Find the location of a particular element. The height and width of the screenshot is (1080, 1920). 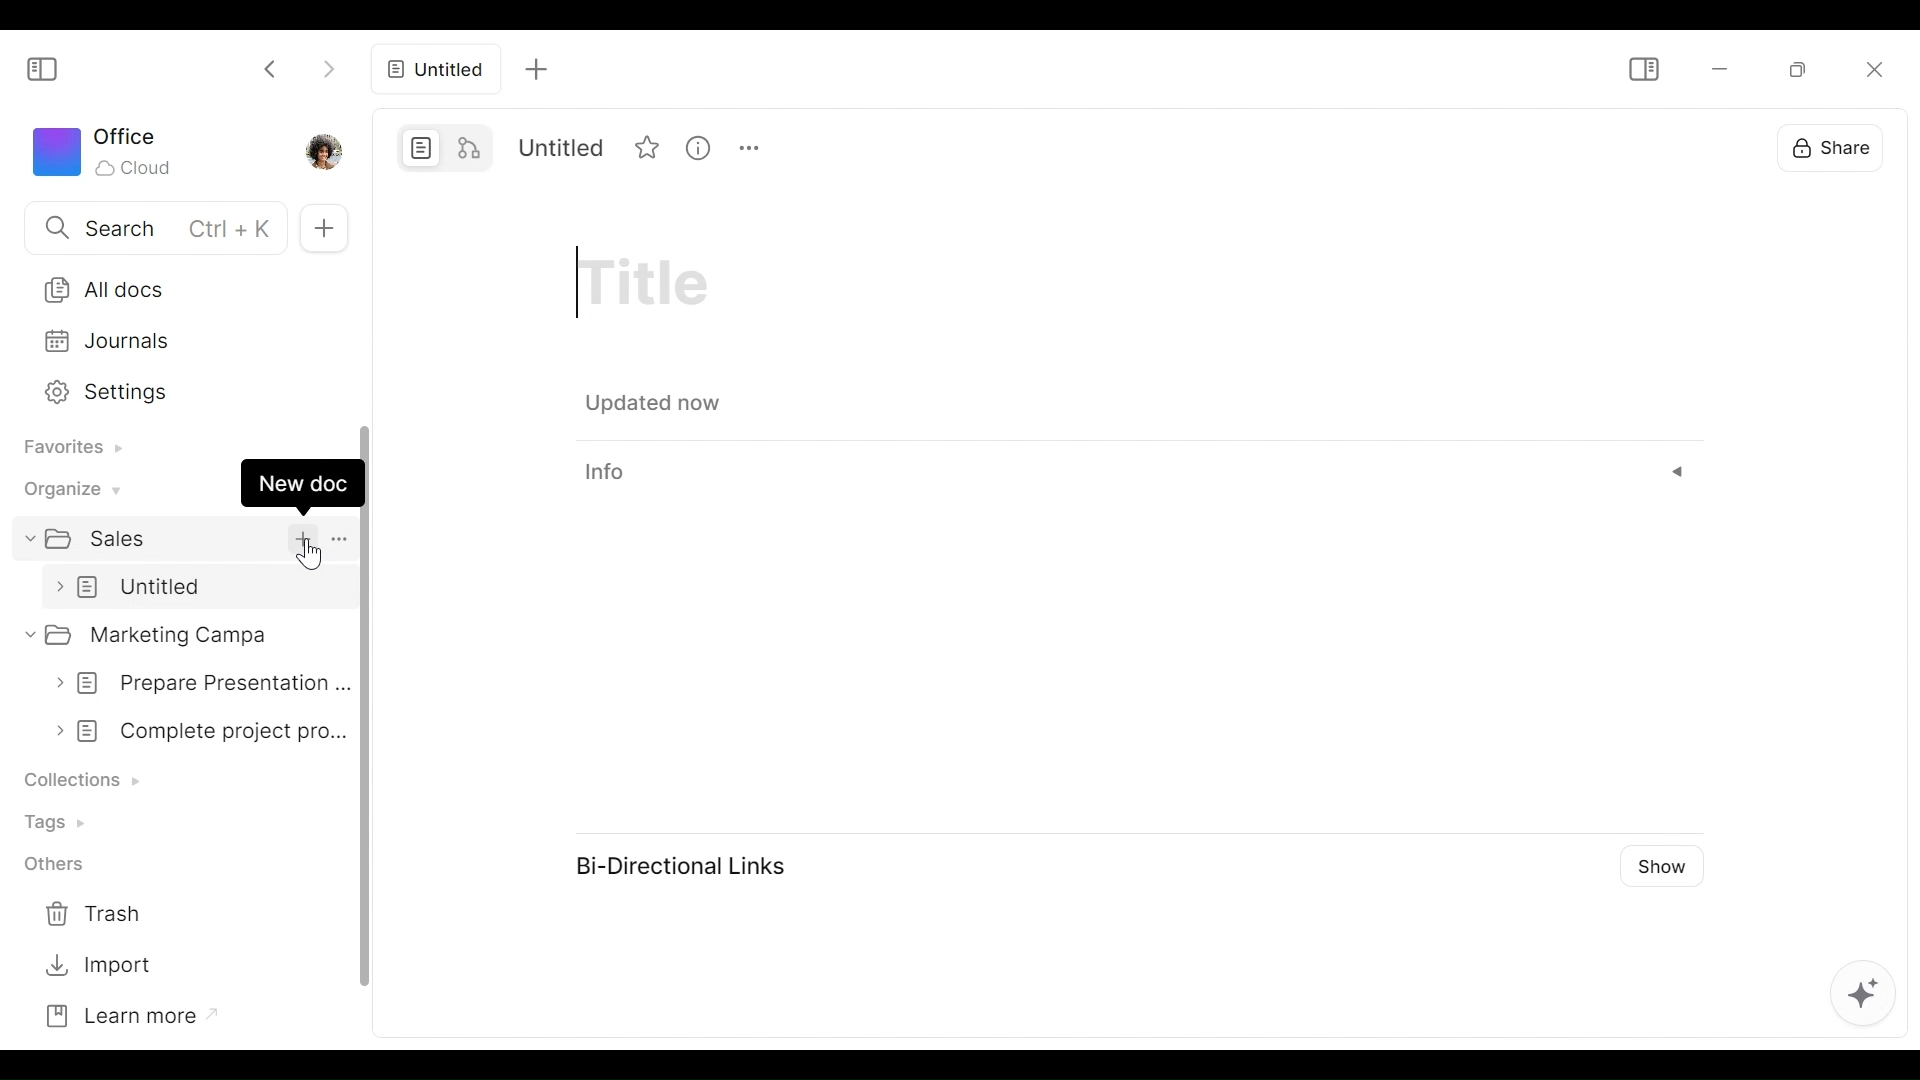

Show is located at coordinates (1665, 866).